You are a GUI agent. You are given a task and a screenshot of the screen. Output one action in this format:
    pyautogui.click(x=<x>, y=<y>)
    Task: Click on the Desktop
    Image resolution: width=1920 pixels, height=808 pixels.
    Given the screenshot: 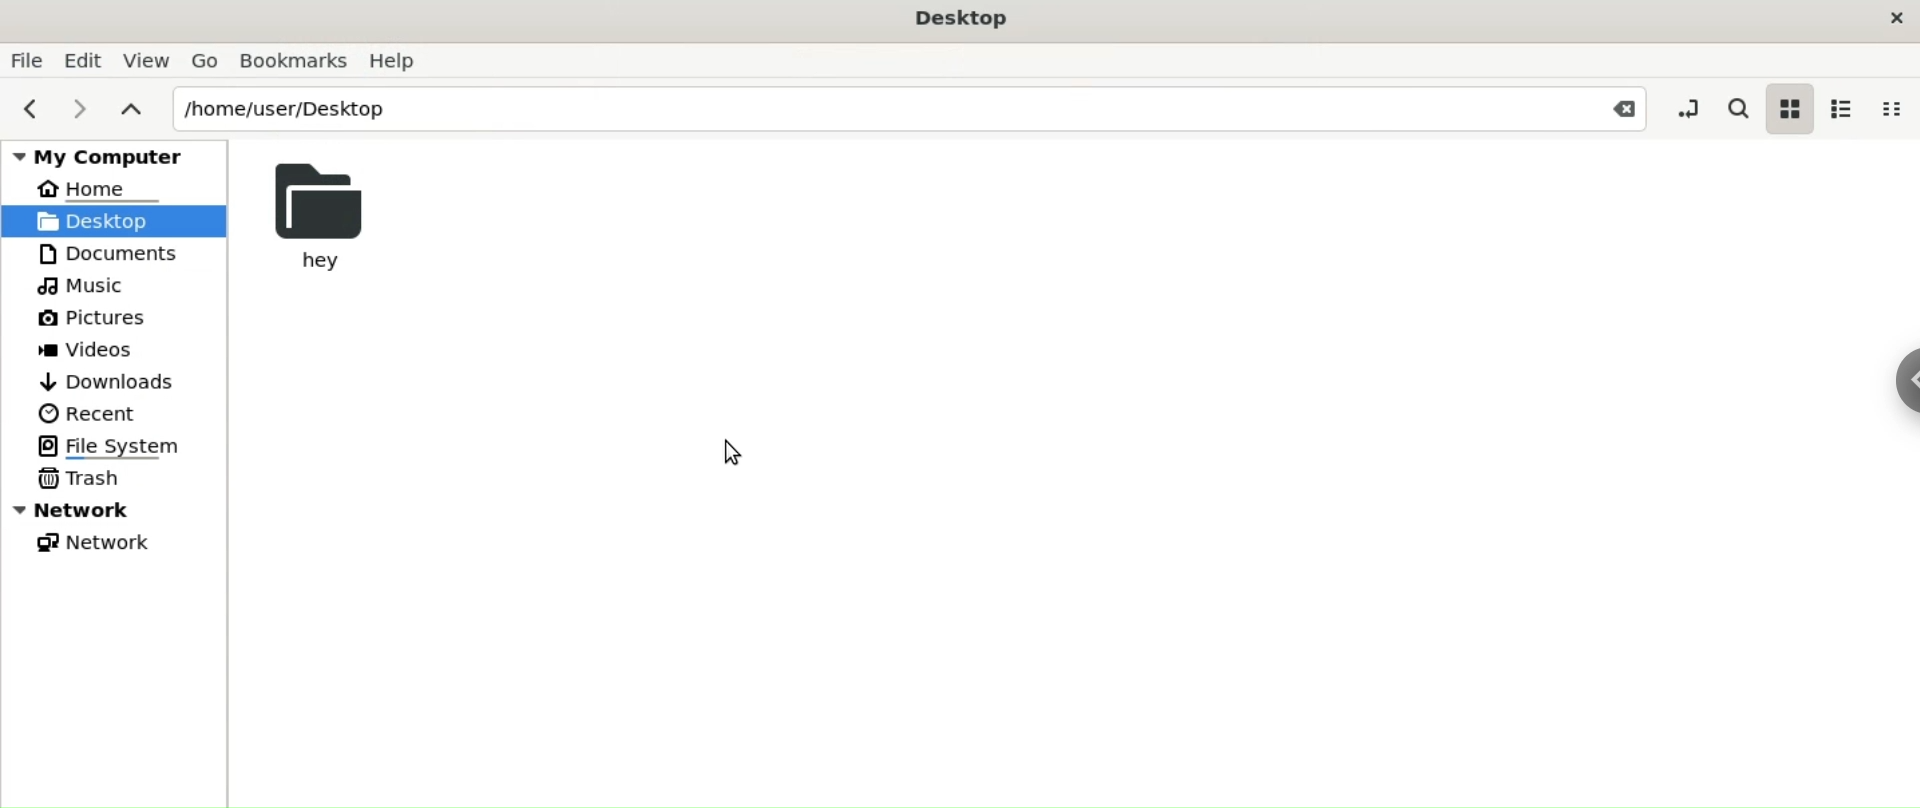 What is the action you would take?
    pyautogui.click(x=960, y=20)
    